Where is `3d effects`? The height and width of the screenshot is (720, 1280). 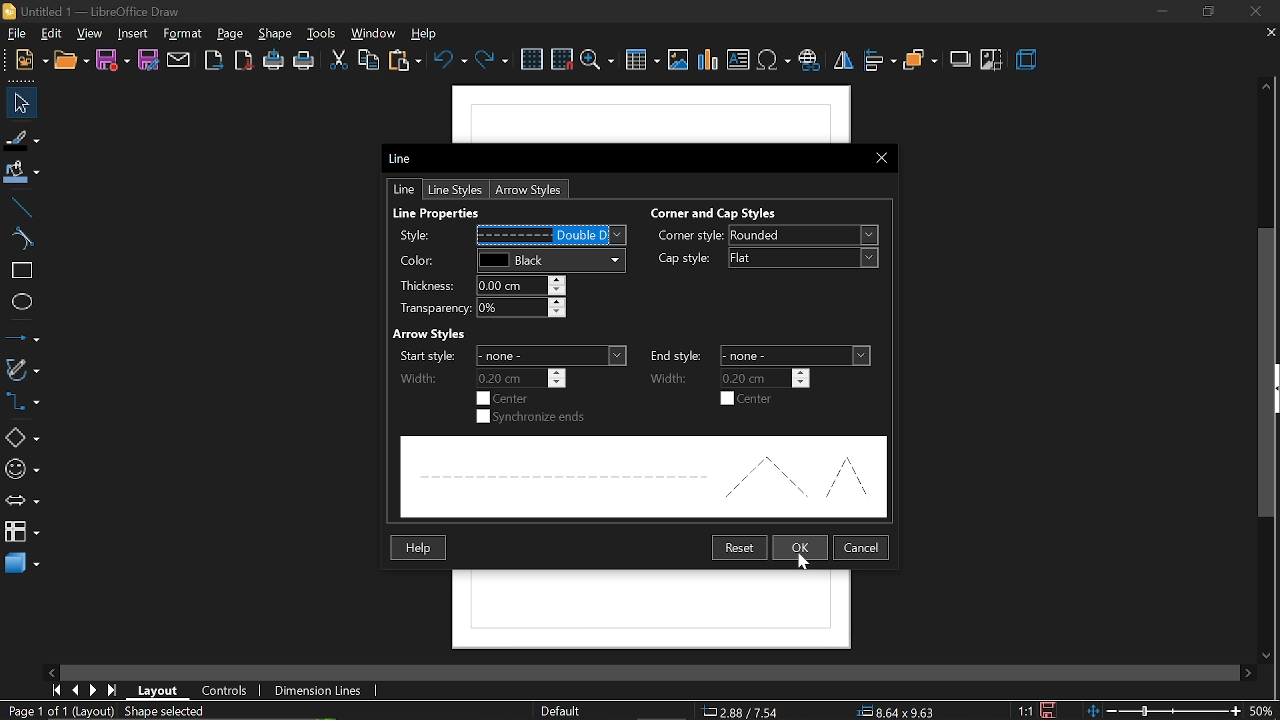
3d effects is located at coordinates (1026, 58).